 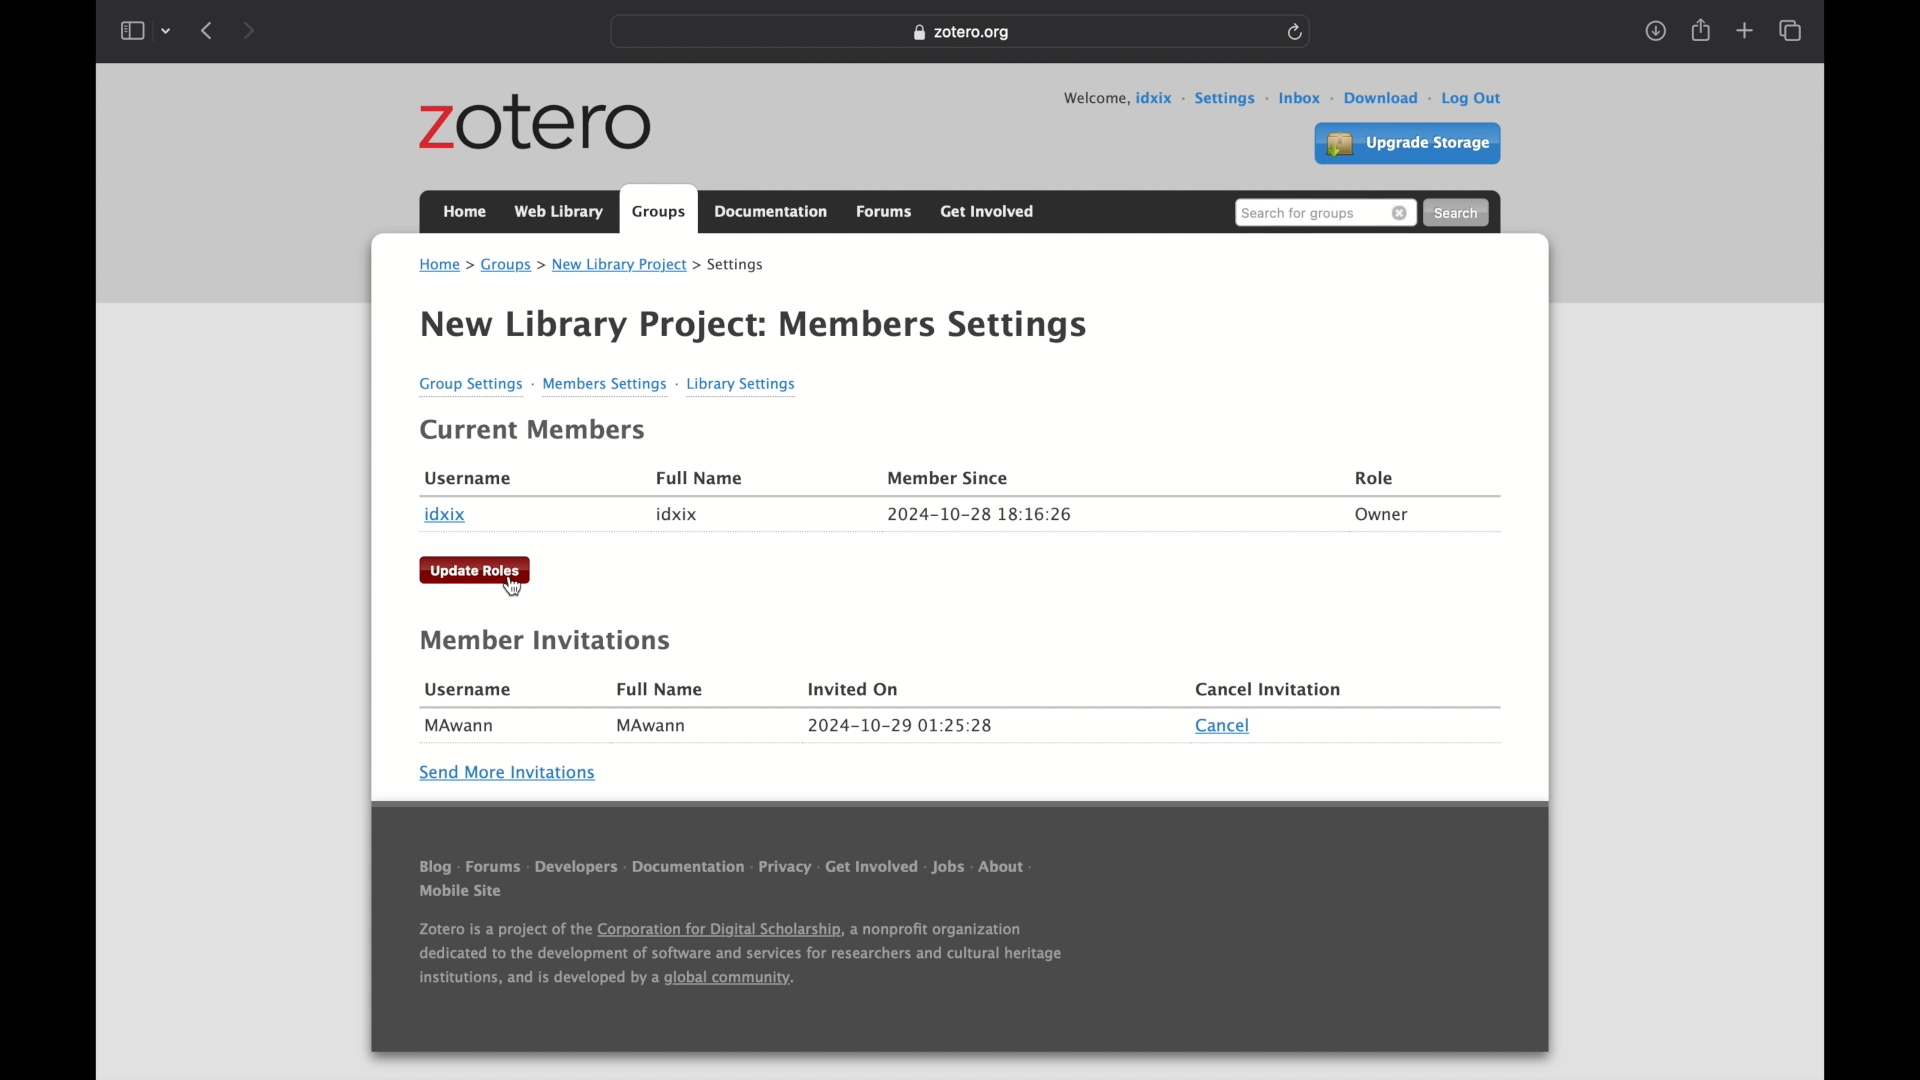 What do you see at coordinates (677, 514) in the screenshot?
I see `idxix` at bounding box center [677, 514].